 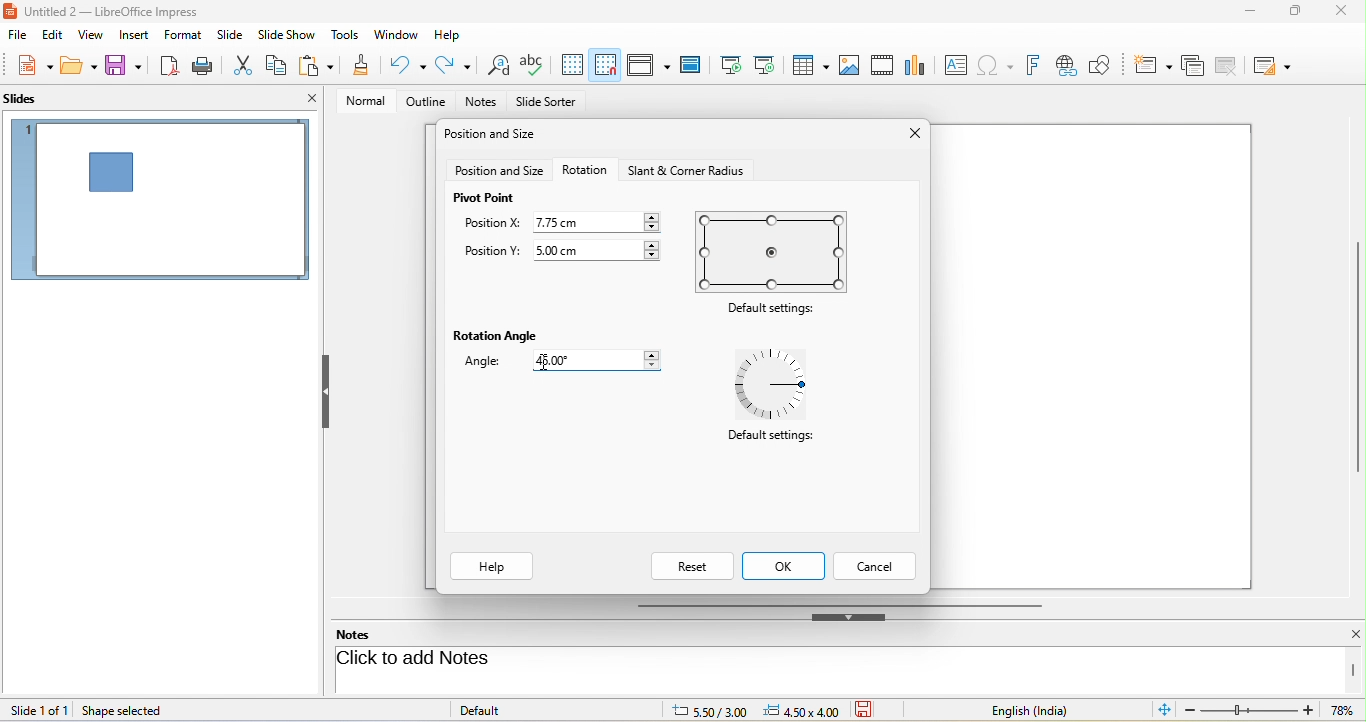 I want to click on slide 1 preview, so click(x=160, y=207).